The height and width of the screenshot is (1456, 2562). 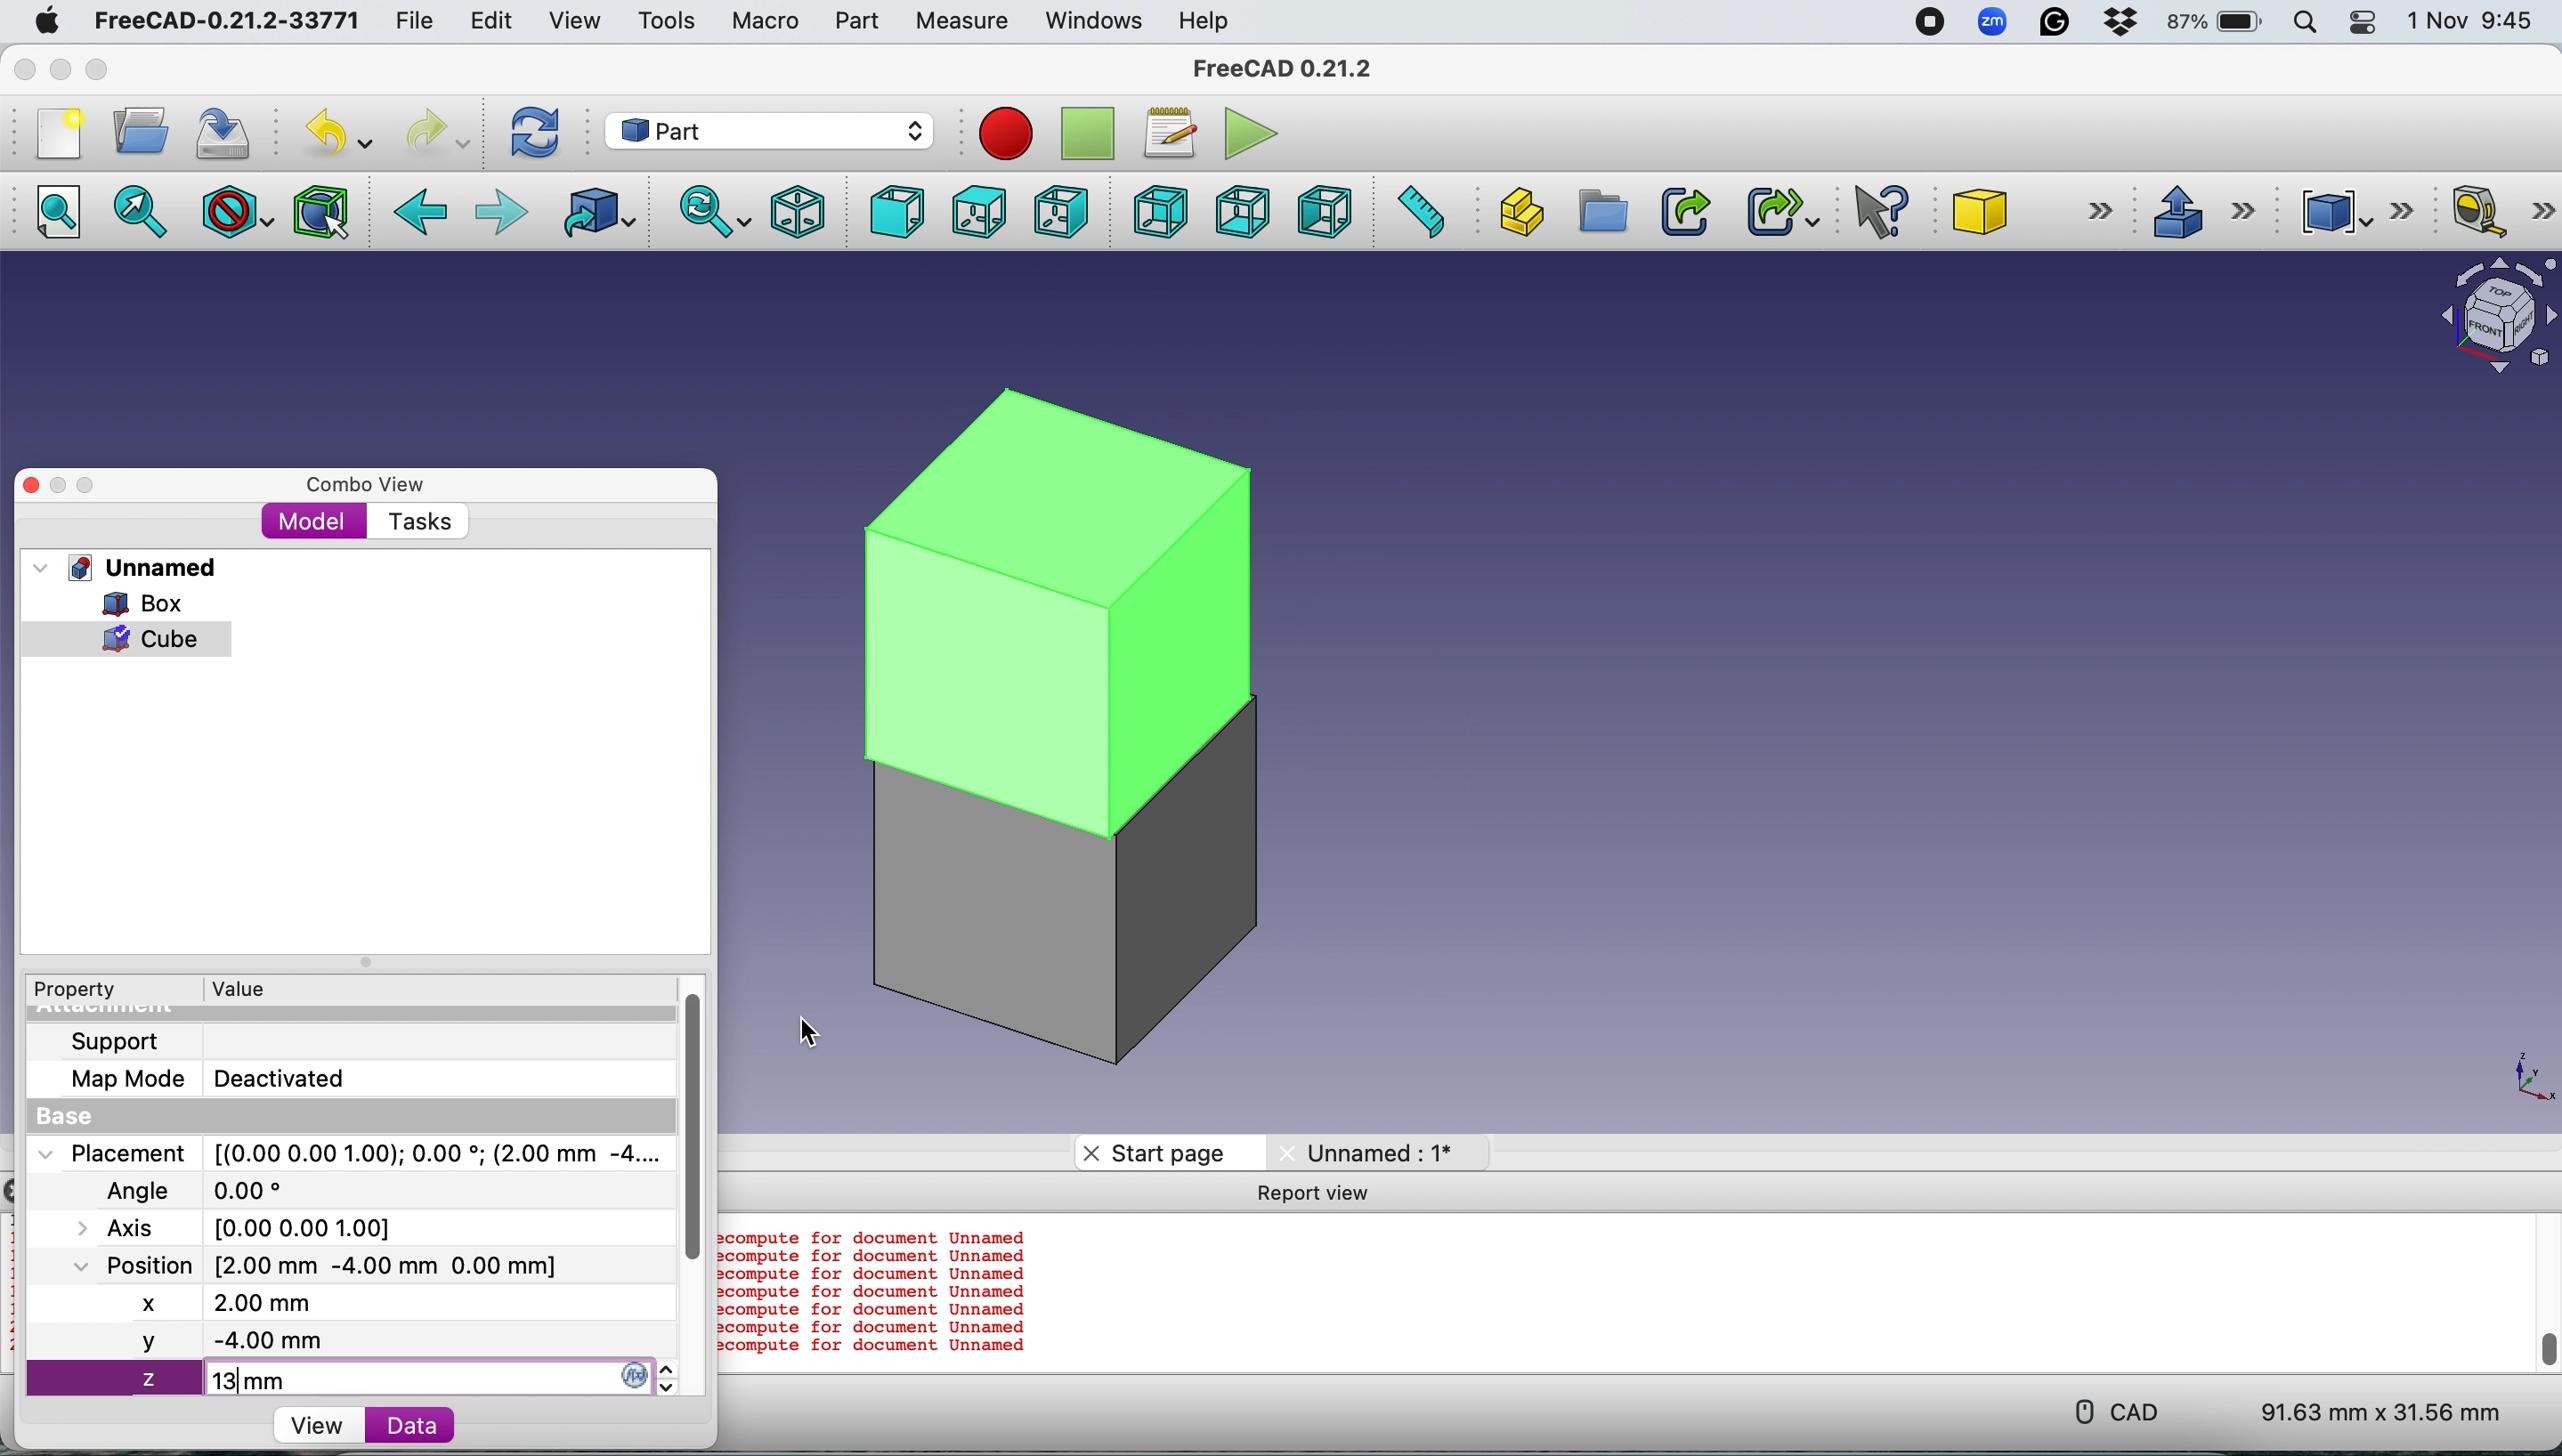 What do you see at coordinates (418, 523) in the screenshot?
I see `Tasks` at bounding box center [418, 523].